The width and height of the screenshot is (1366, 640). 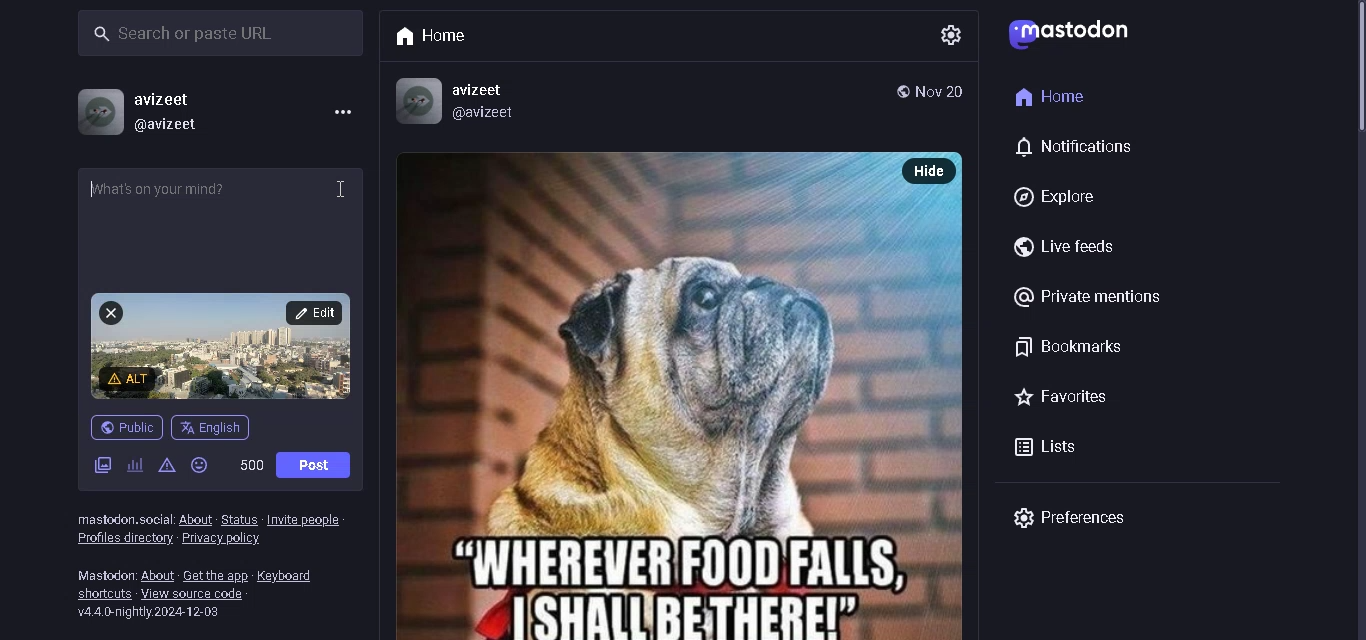 I want to click on @username, so click(x=173, y=125).